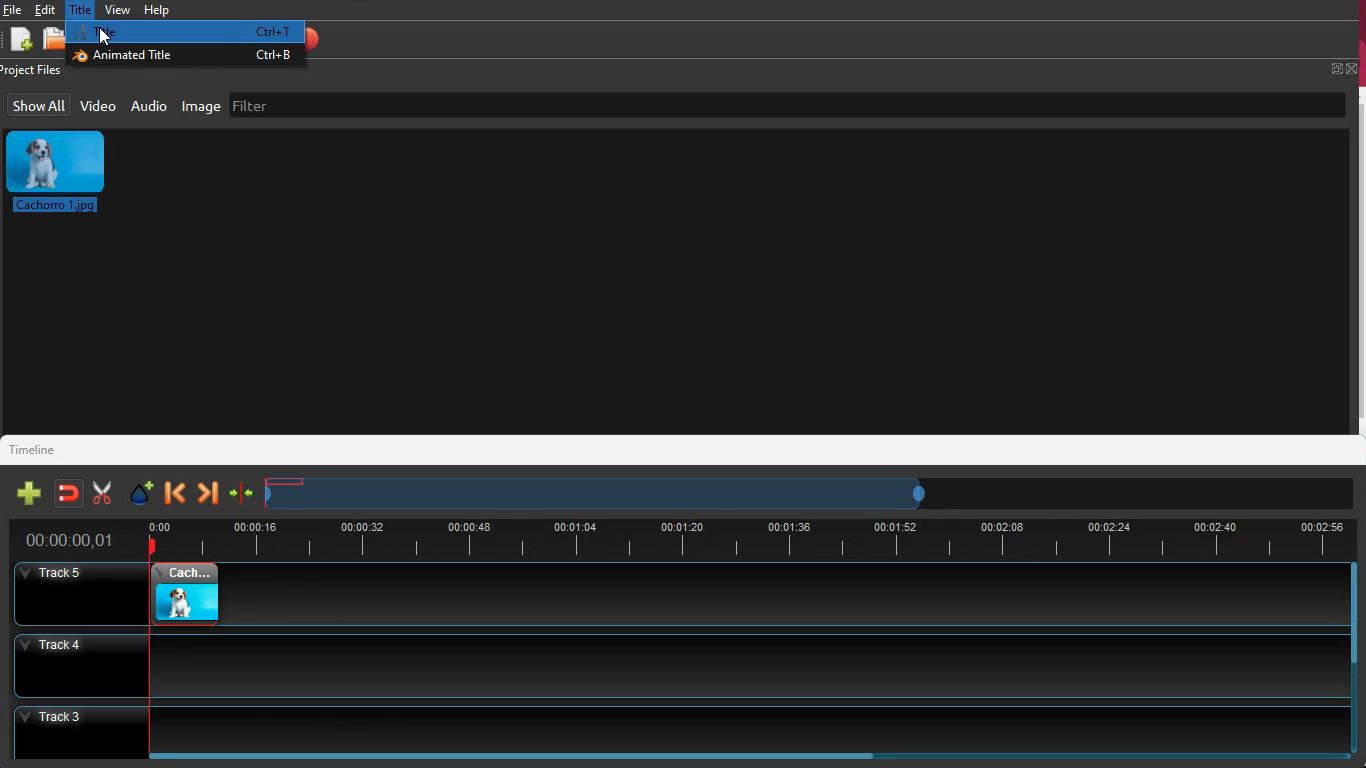  What do you see at coordinates (52, 41) in the screenshot?
I see `file` at bounding box center [52, 41].